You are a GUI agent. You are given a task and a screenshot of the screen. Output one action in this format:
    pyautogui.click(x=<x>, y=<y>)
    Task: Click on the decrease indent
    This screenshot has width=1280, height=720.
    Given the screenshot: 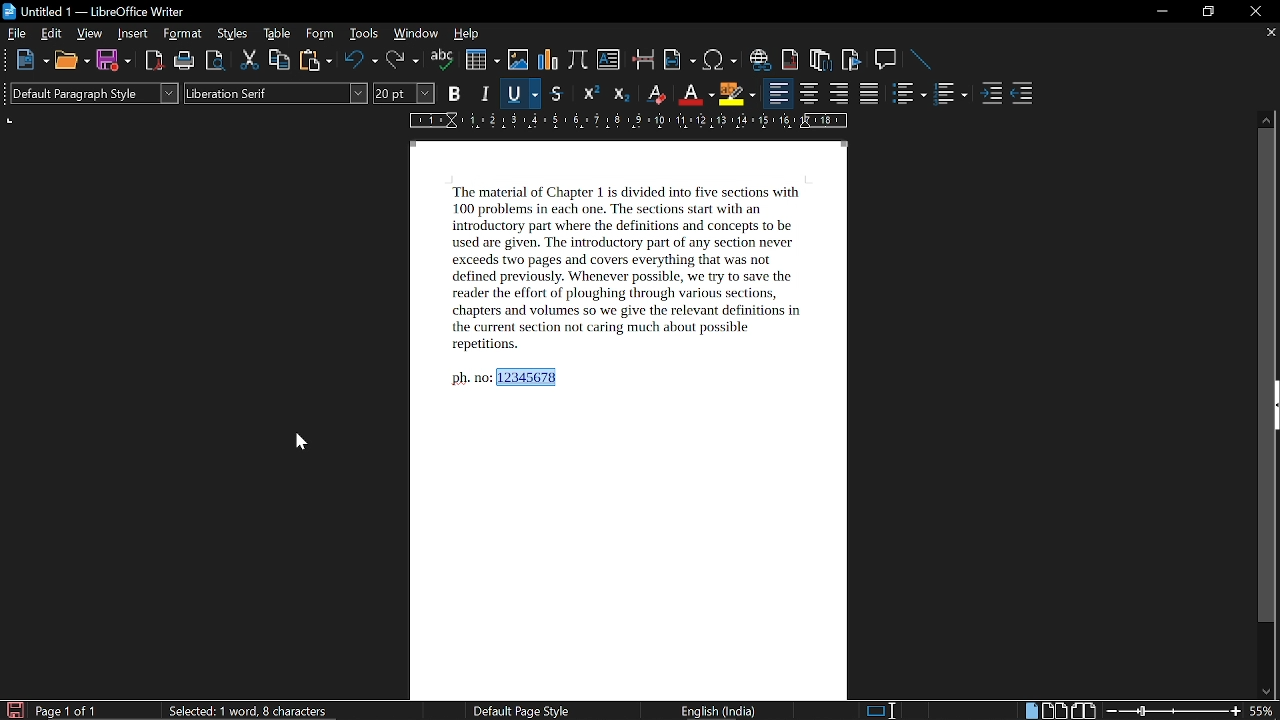 What is the action you would take?
    pyautogui.click(x=1024, y=96)
    